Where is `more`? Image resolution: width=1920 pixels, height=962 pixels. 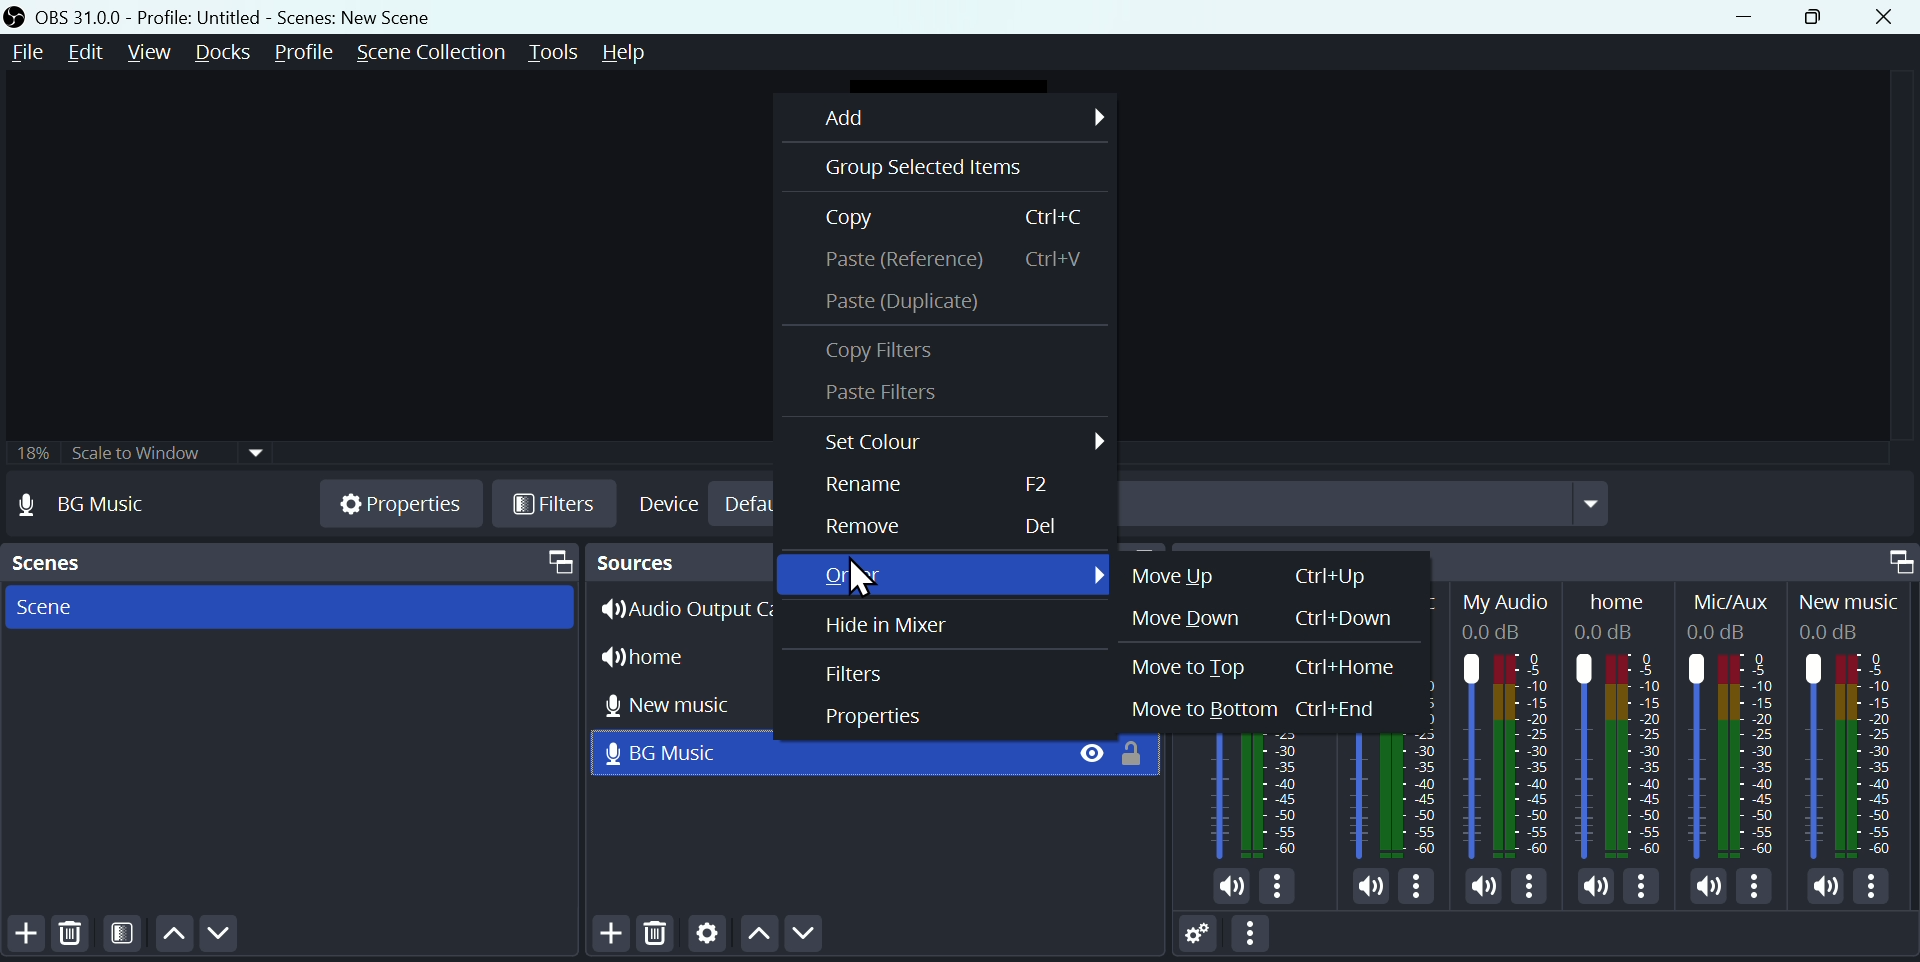
more is located at coordinates (1880, 888).